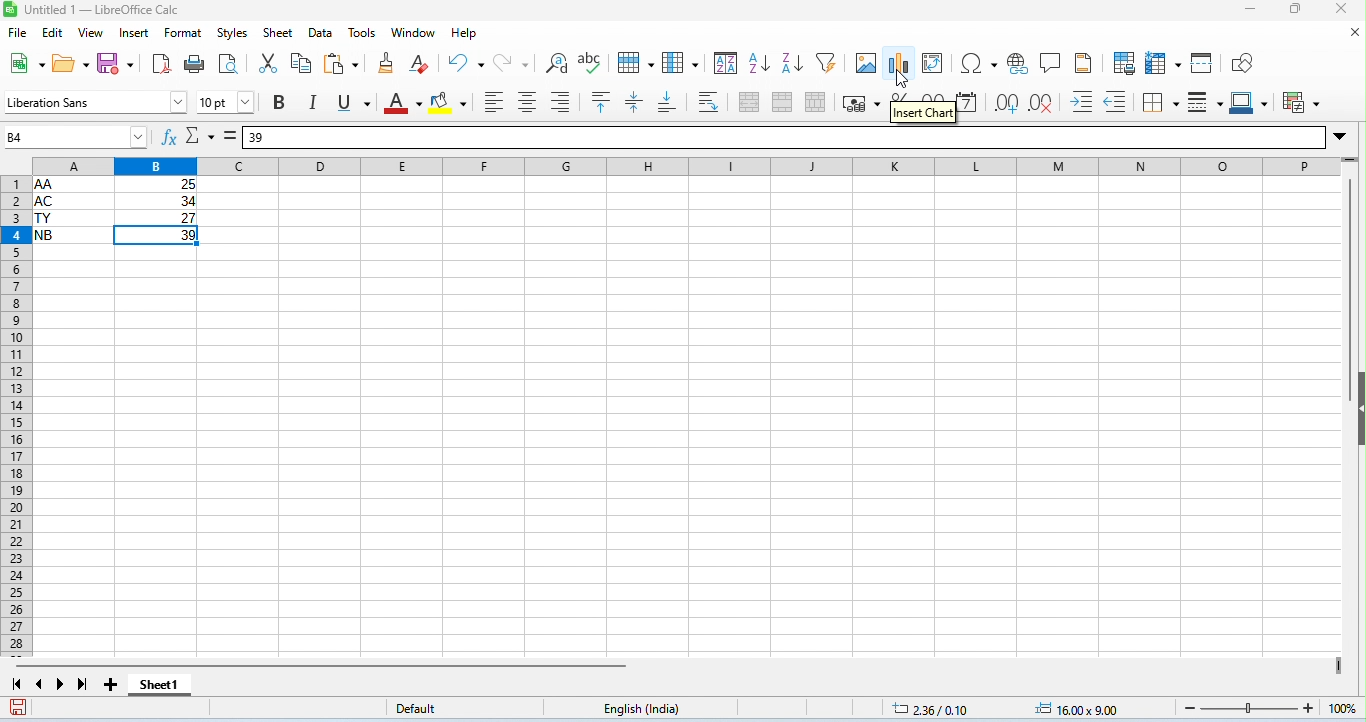 This screenshot has width=1366, height=722. I want to click on print, so click(196, 65).